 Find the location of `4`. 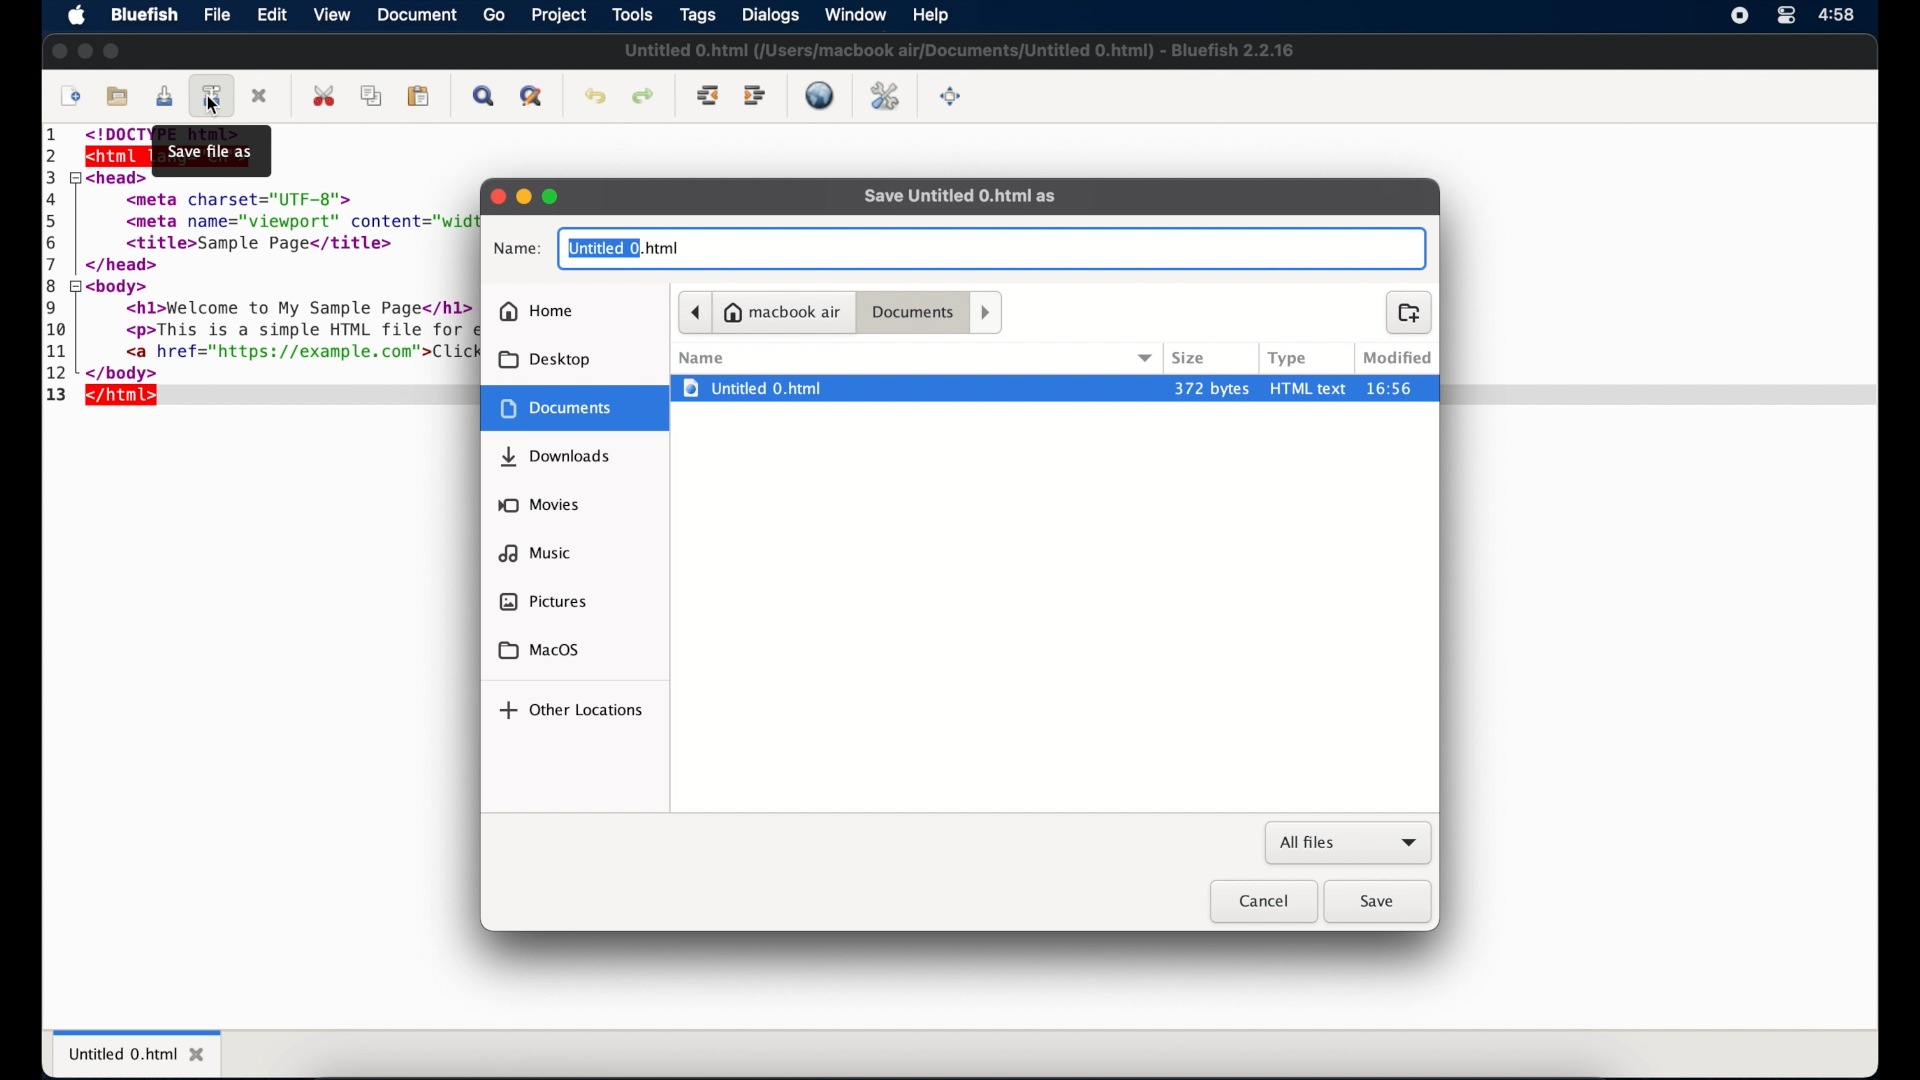

4 is located at coordinates (53, 198).